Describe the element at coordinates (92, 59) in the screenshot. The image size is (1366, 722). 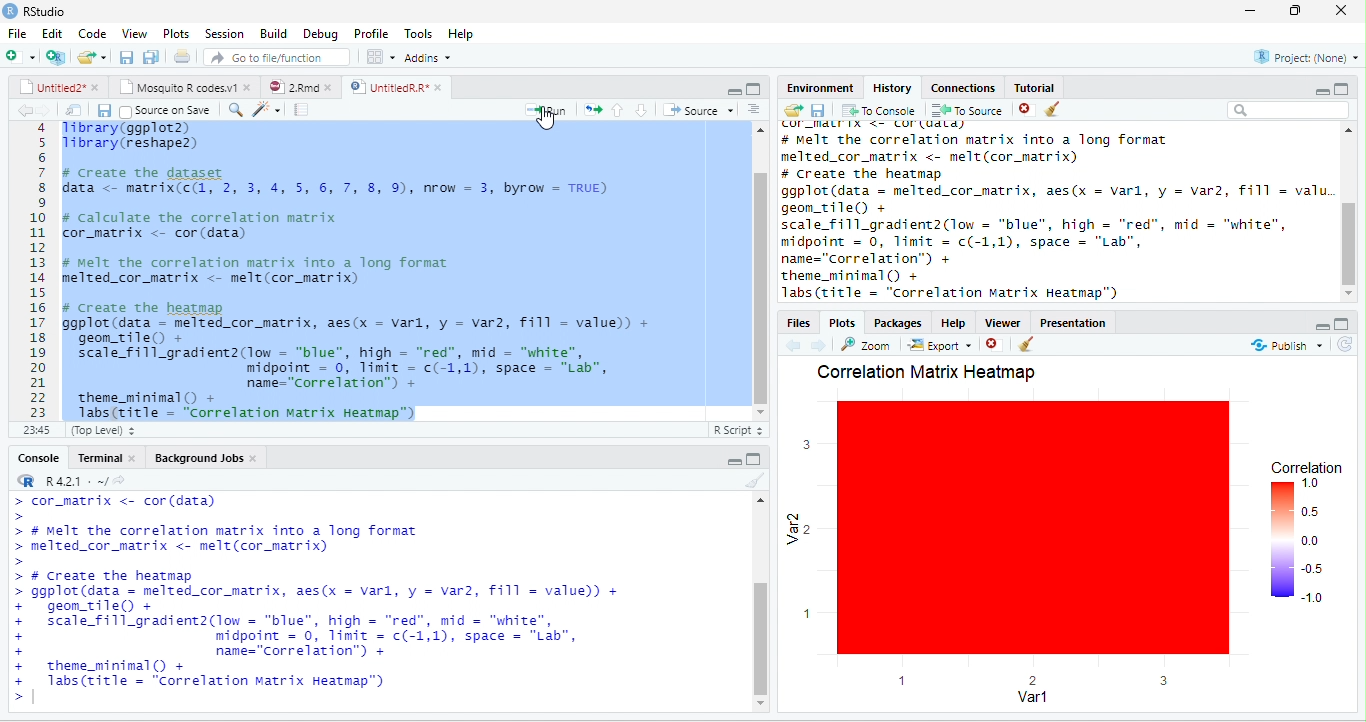
I see `end file` at that location.